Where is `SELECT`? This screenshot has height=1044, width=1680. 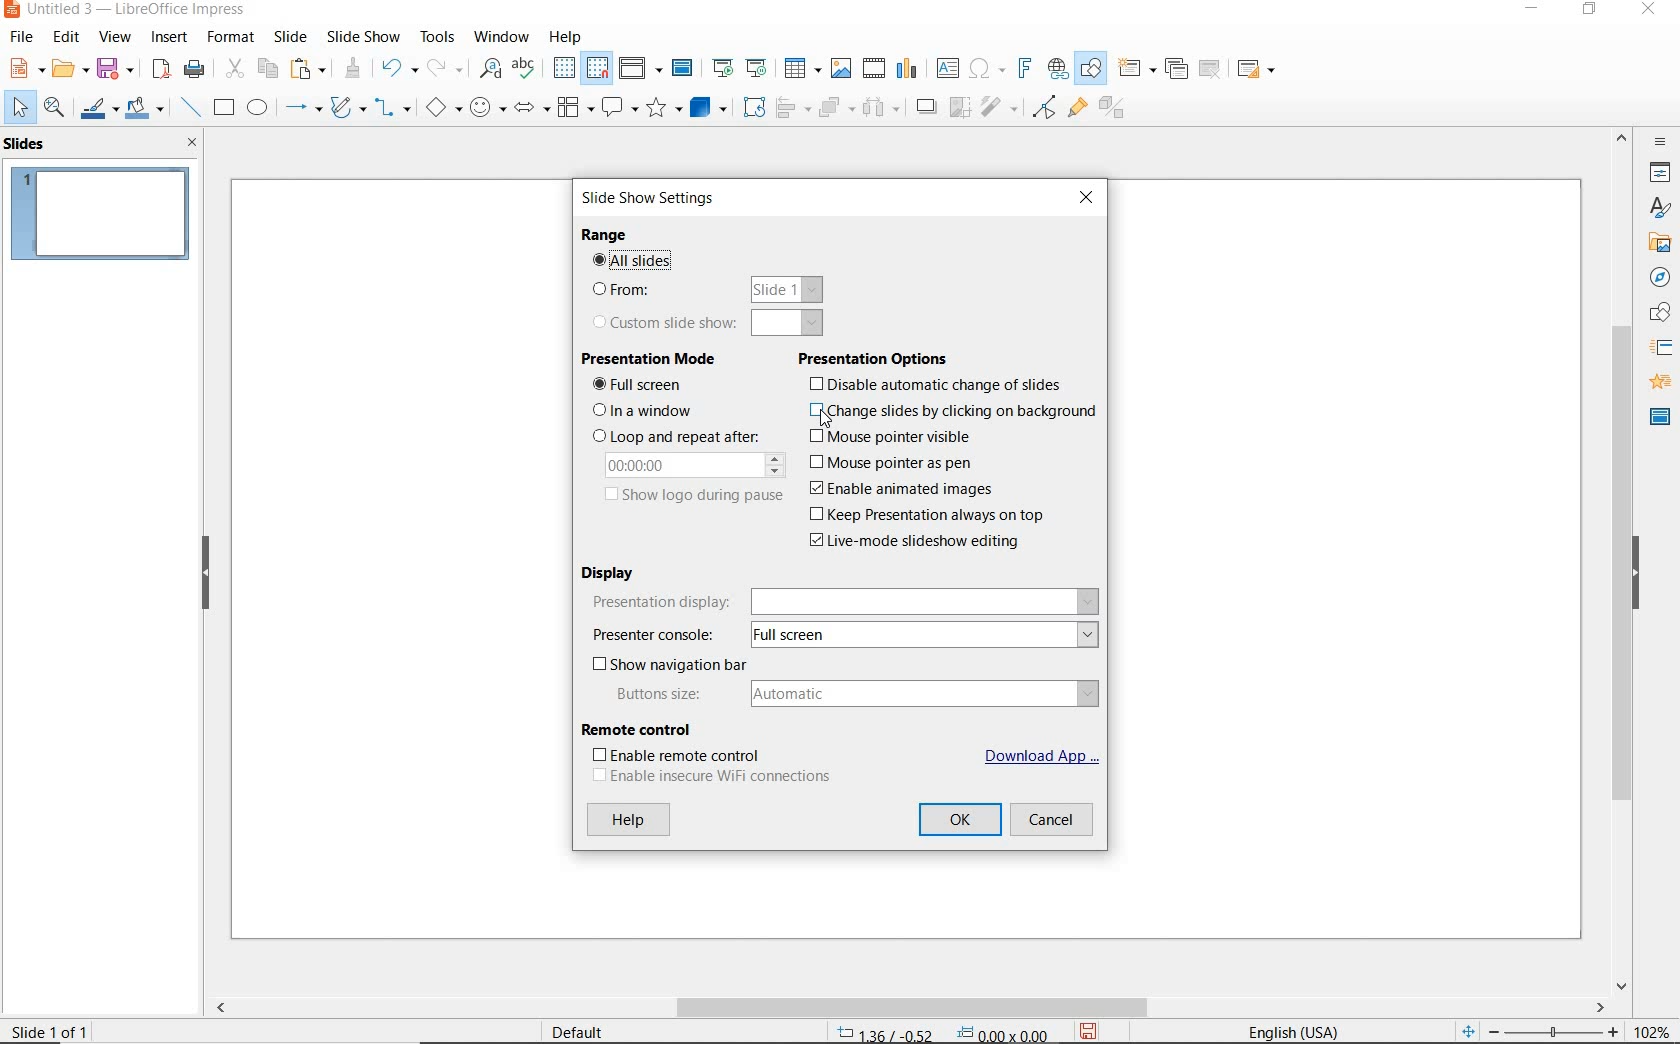 SELECT is located at coordinates (16, 106).